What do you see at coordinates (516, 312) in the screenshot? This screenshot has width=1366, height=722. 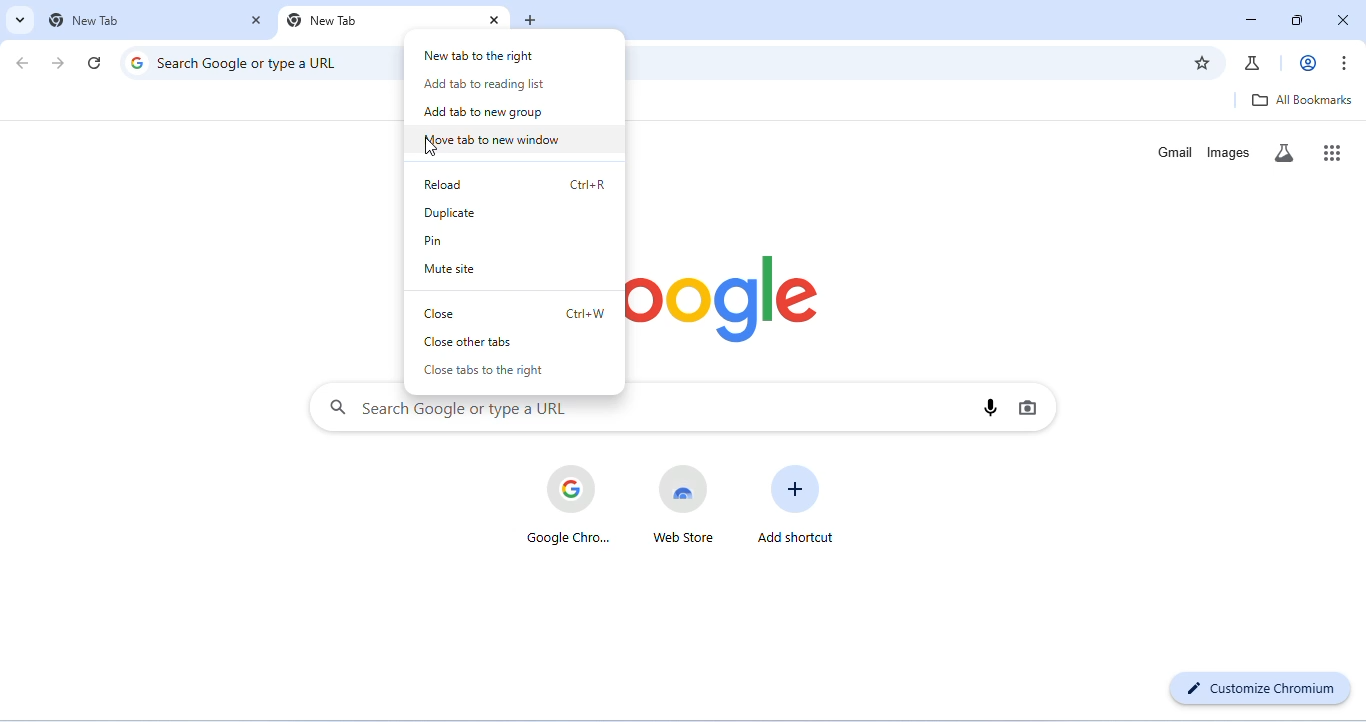 I see `close` at bounding box center [516, 312].